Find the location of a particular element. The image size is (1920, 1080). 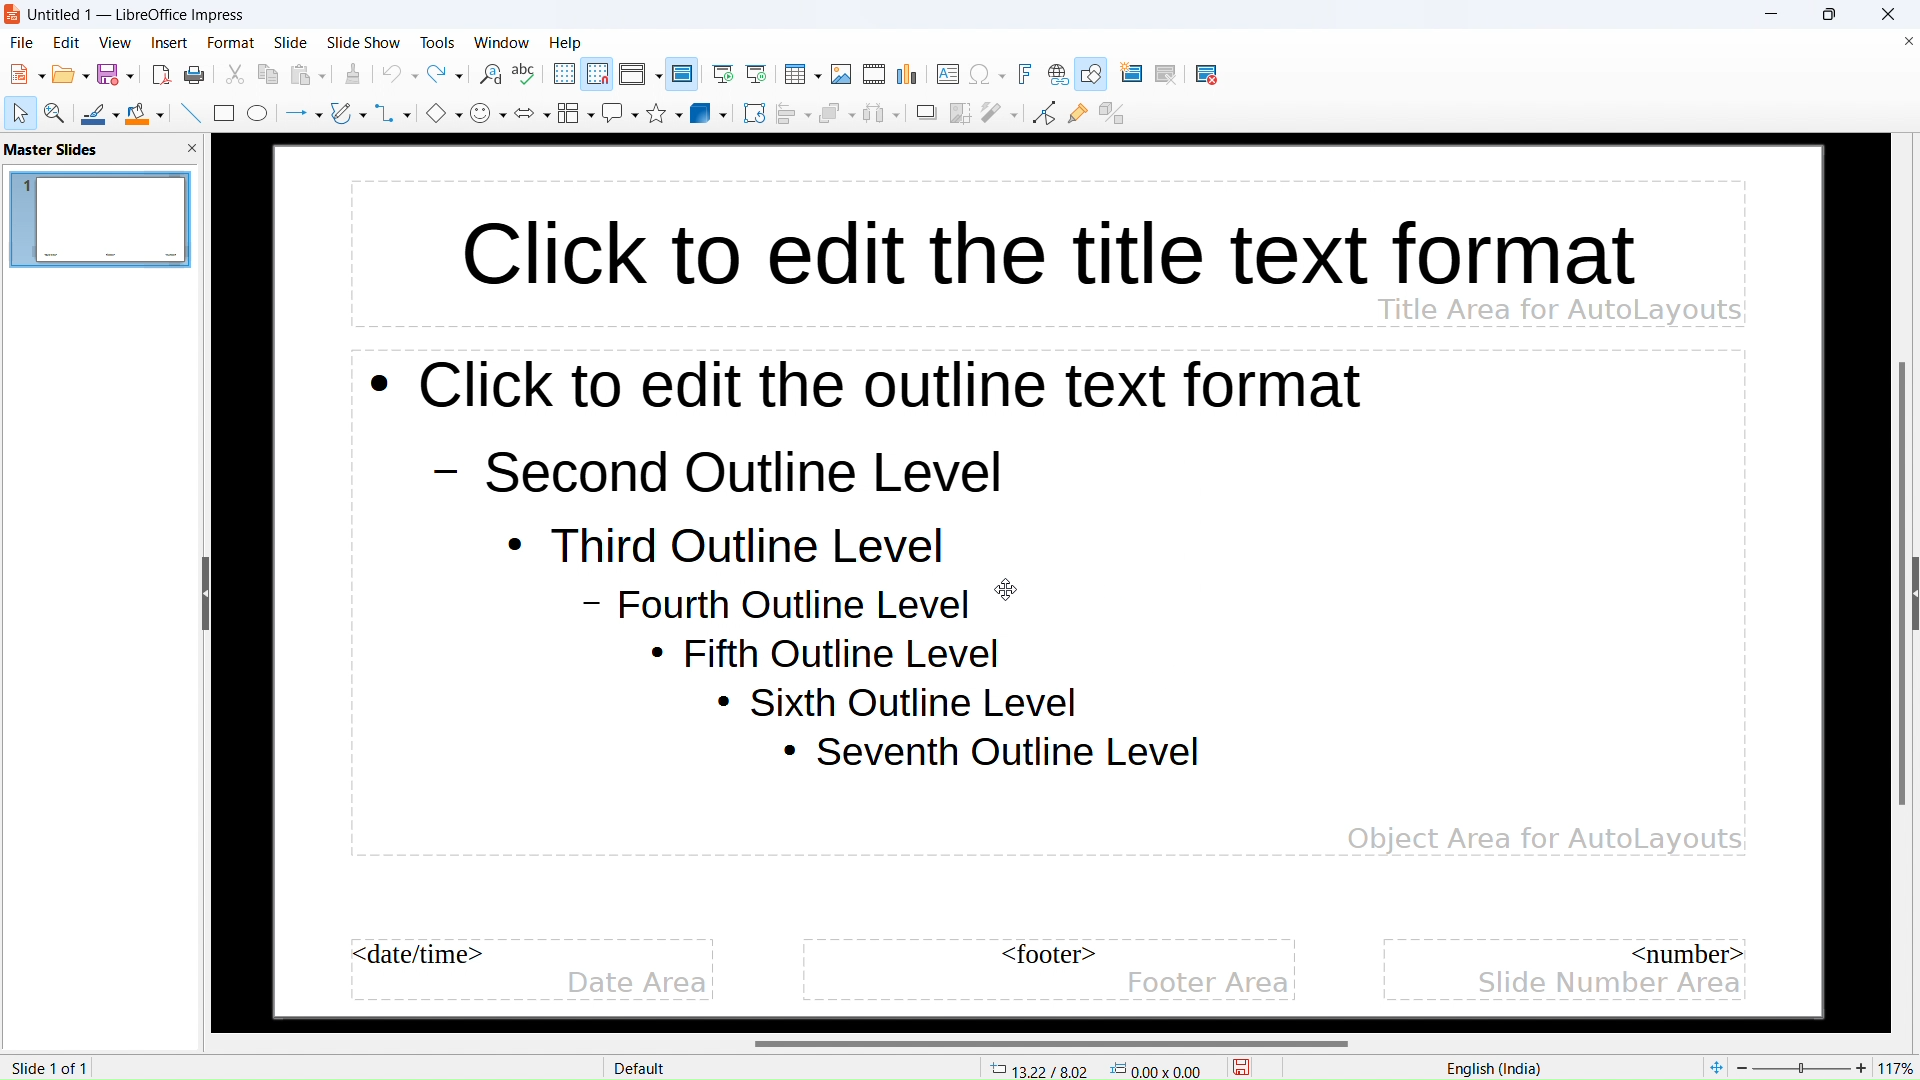

open is located at coordinates (71, 74).